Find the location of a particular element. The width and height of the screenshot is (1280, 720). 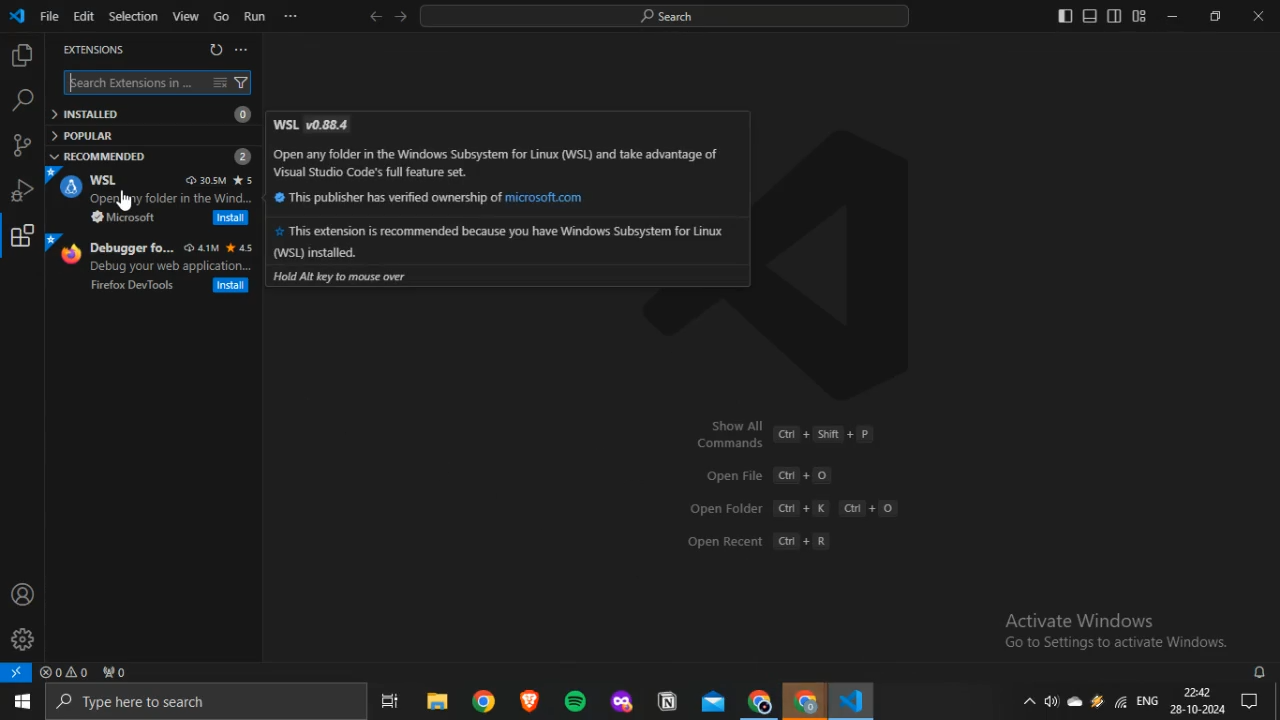

volume is located at coordinates (1051, 701).